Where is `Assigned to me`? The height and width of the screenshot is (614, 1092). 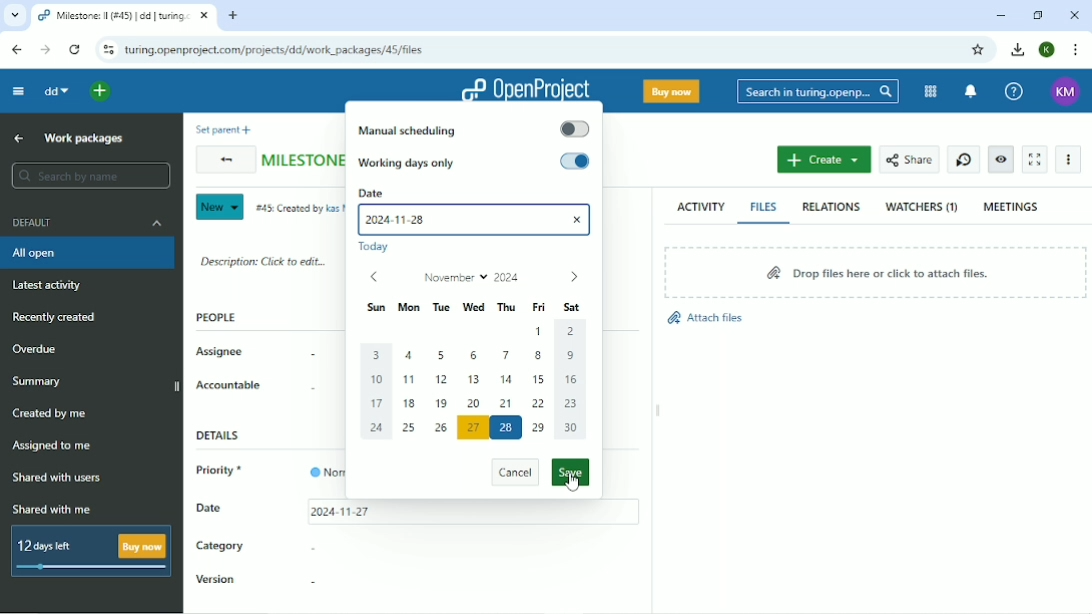 Assigned to me is located at coordinates (51, 447).